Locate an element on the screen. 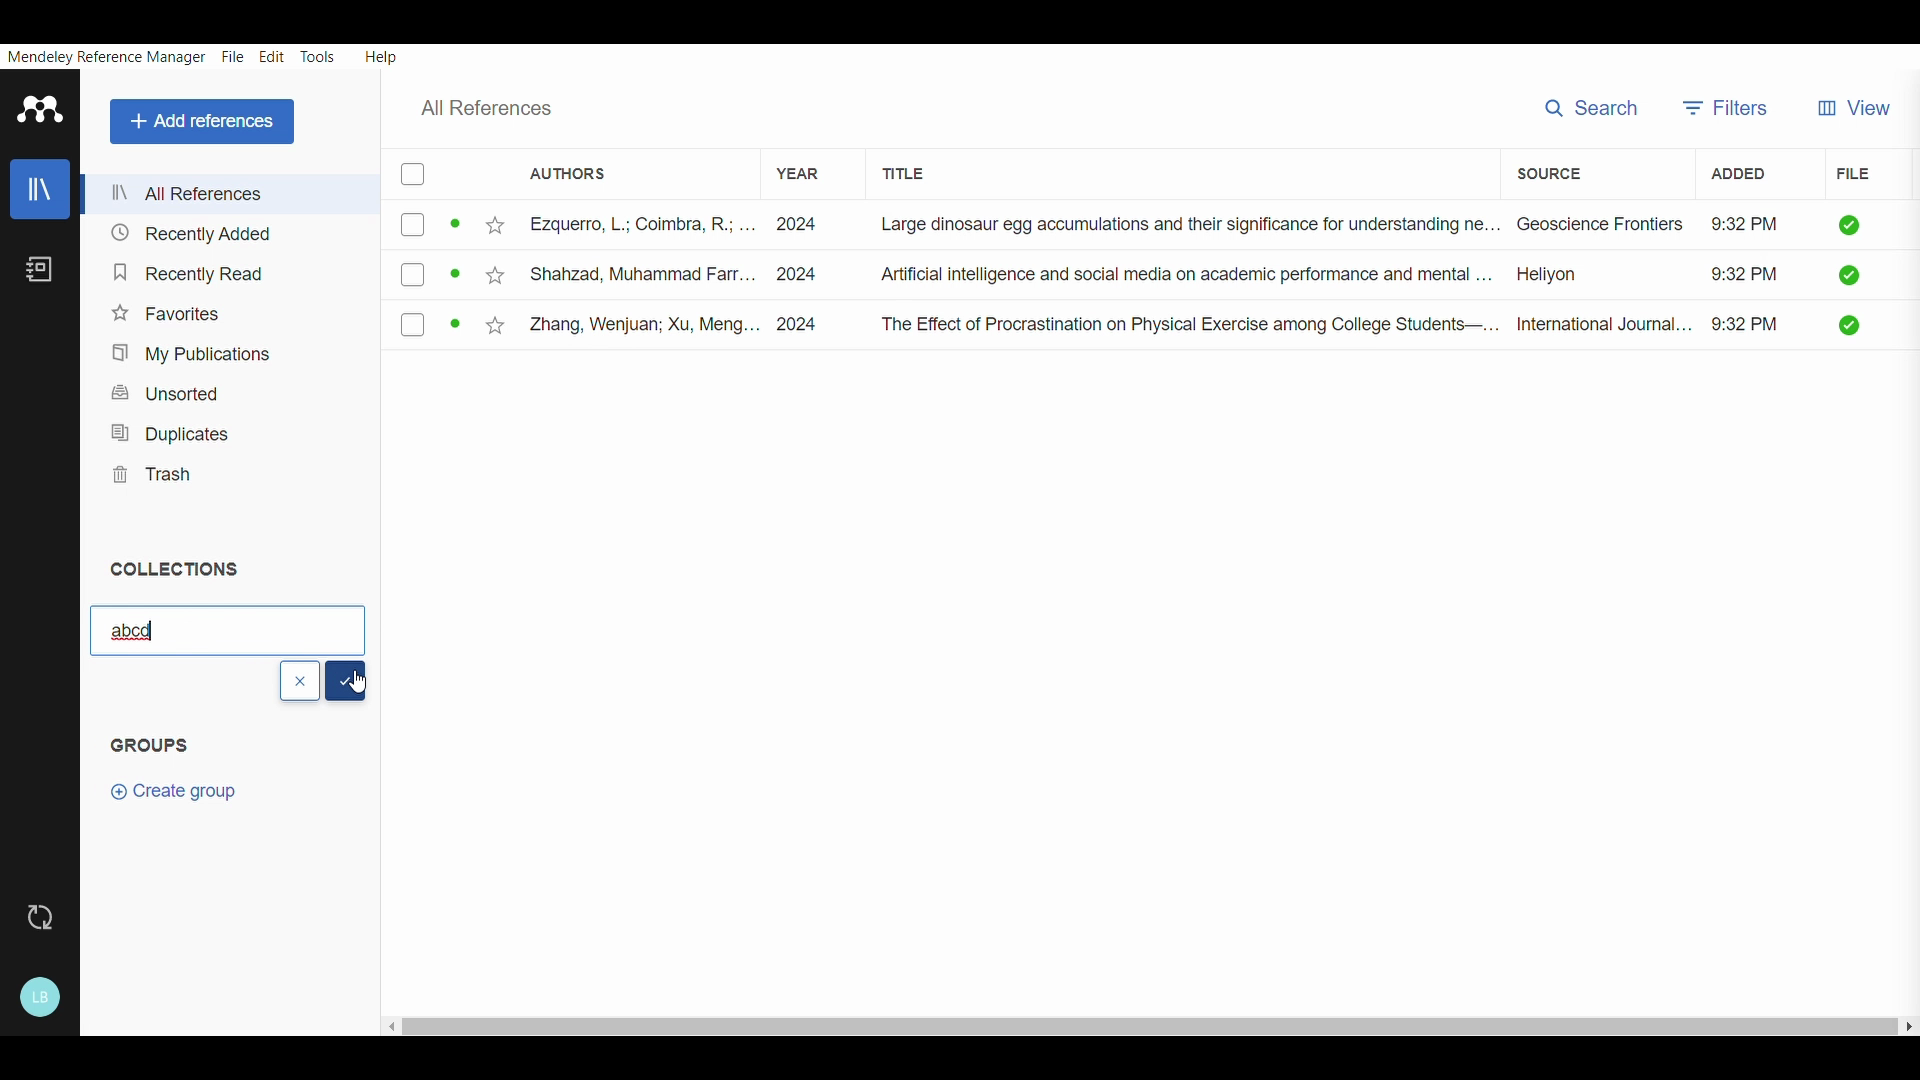 Image resolution: width=1920 pixels, height=1080 pixels. File is located at coordinates (232, 55).